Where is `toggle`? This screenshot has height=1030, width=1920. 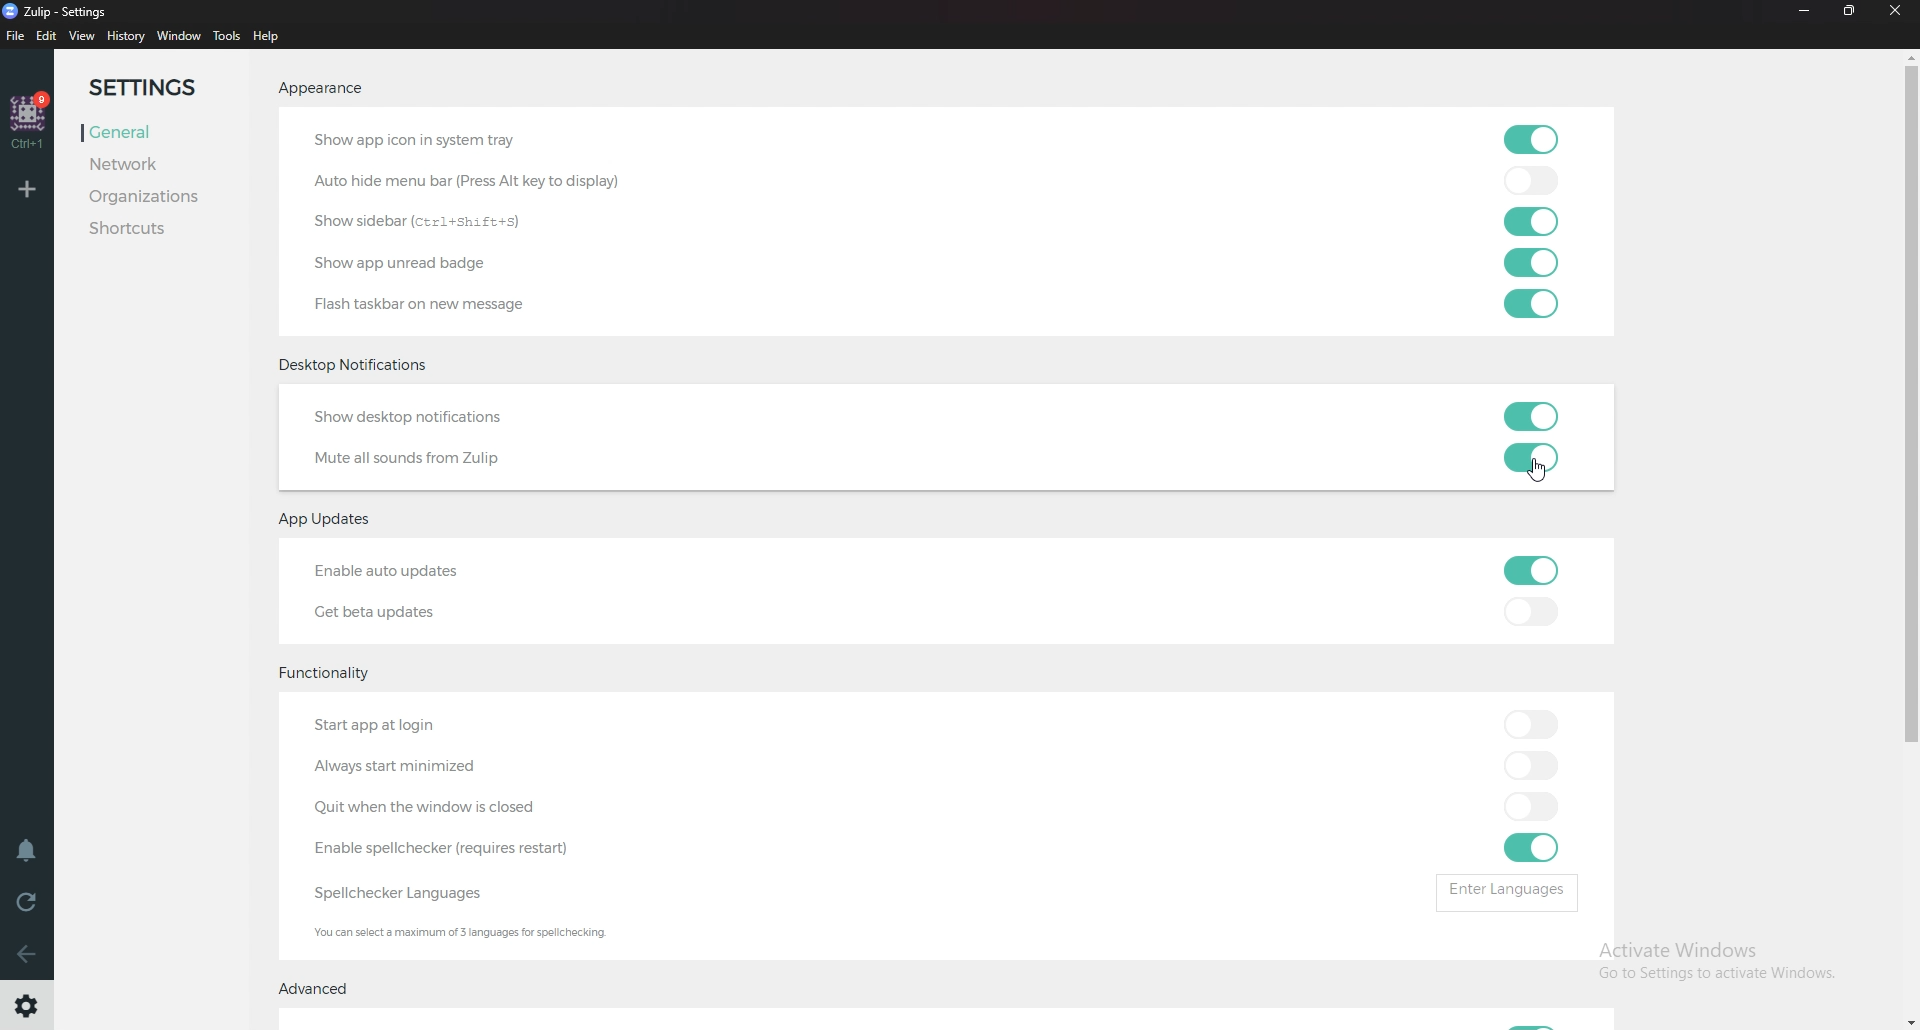 toggle is located at coordinates (1531, 572).